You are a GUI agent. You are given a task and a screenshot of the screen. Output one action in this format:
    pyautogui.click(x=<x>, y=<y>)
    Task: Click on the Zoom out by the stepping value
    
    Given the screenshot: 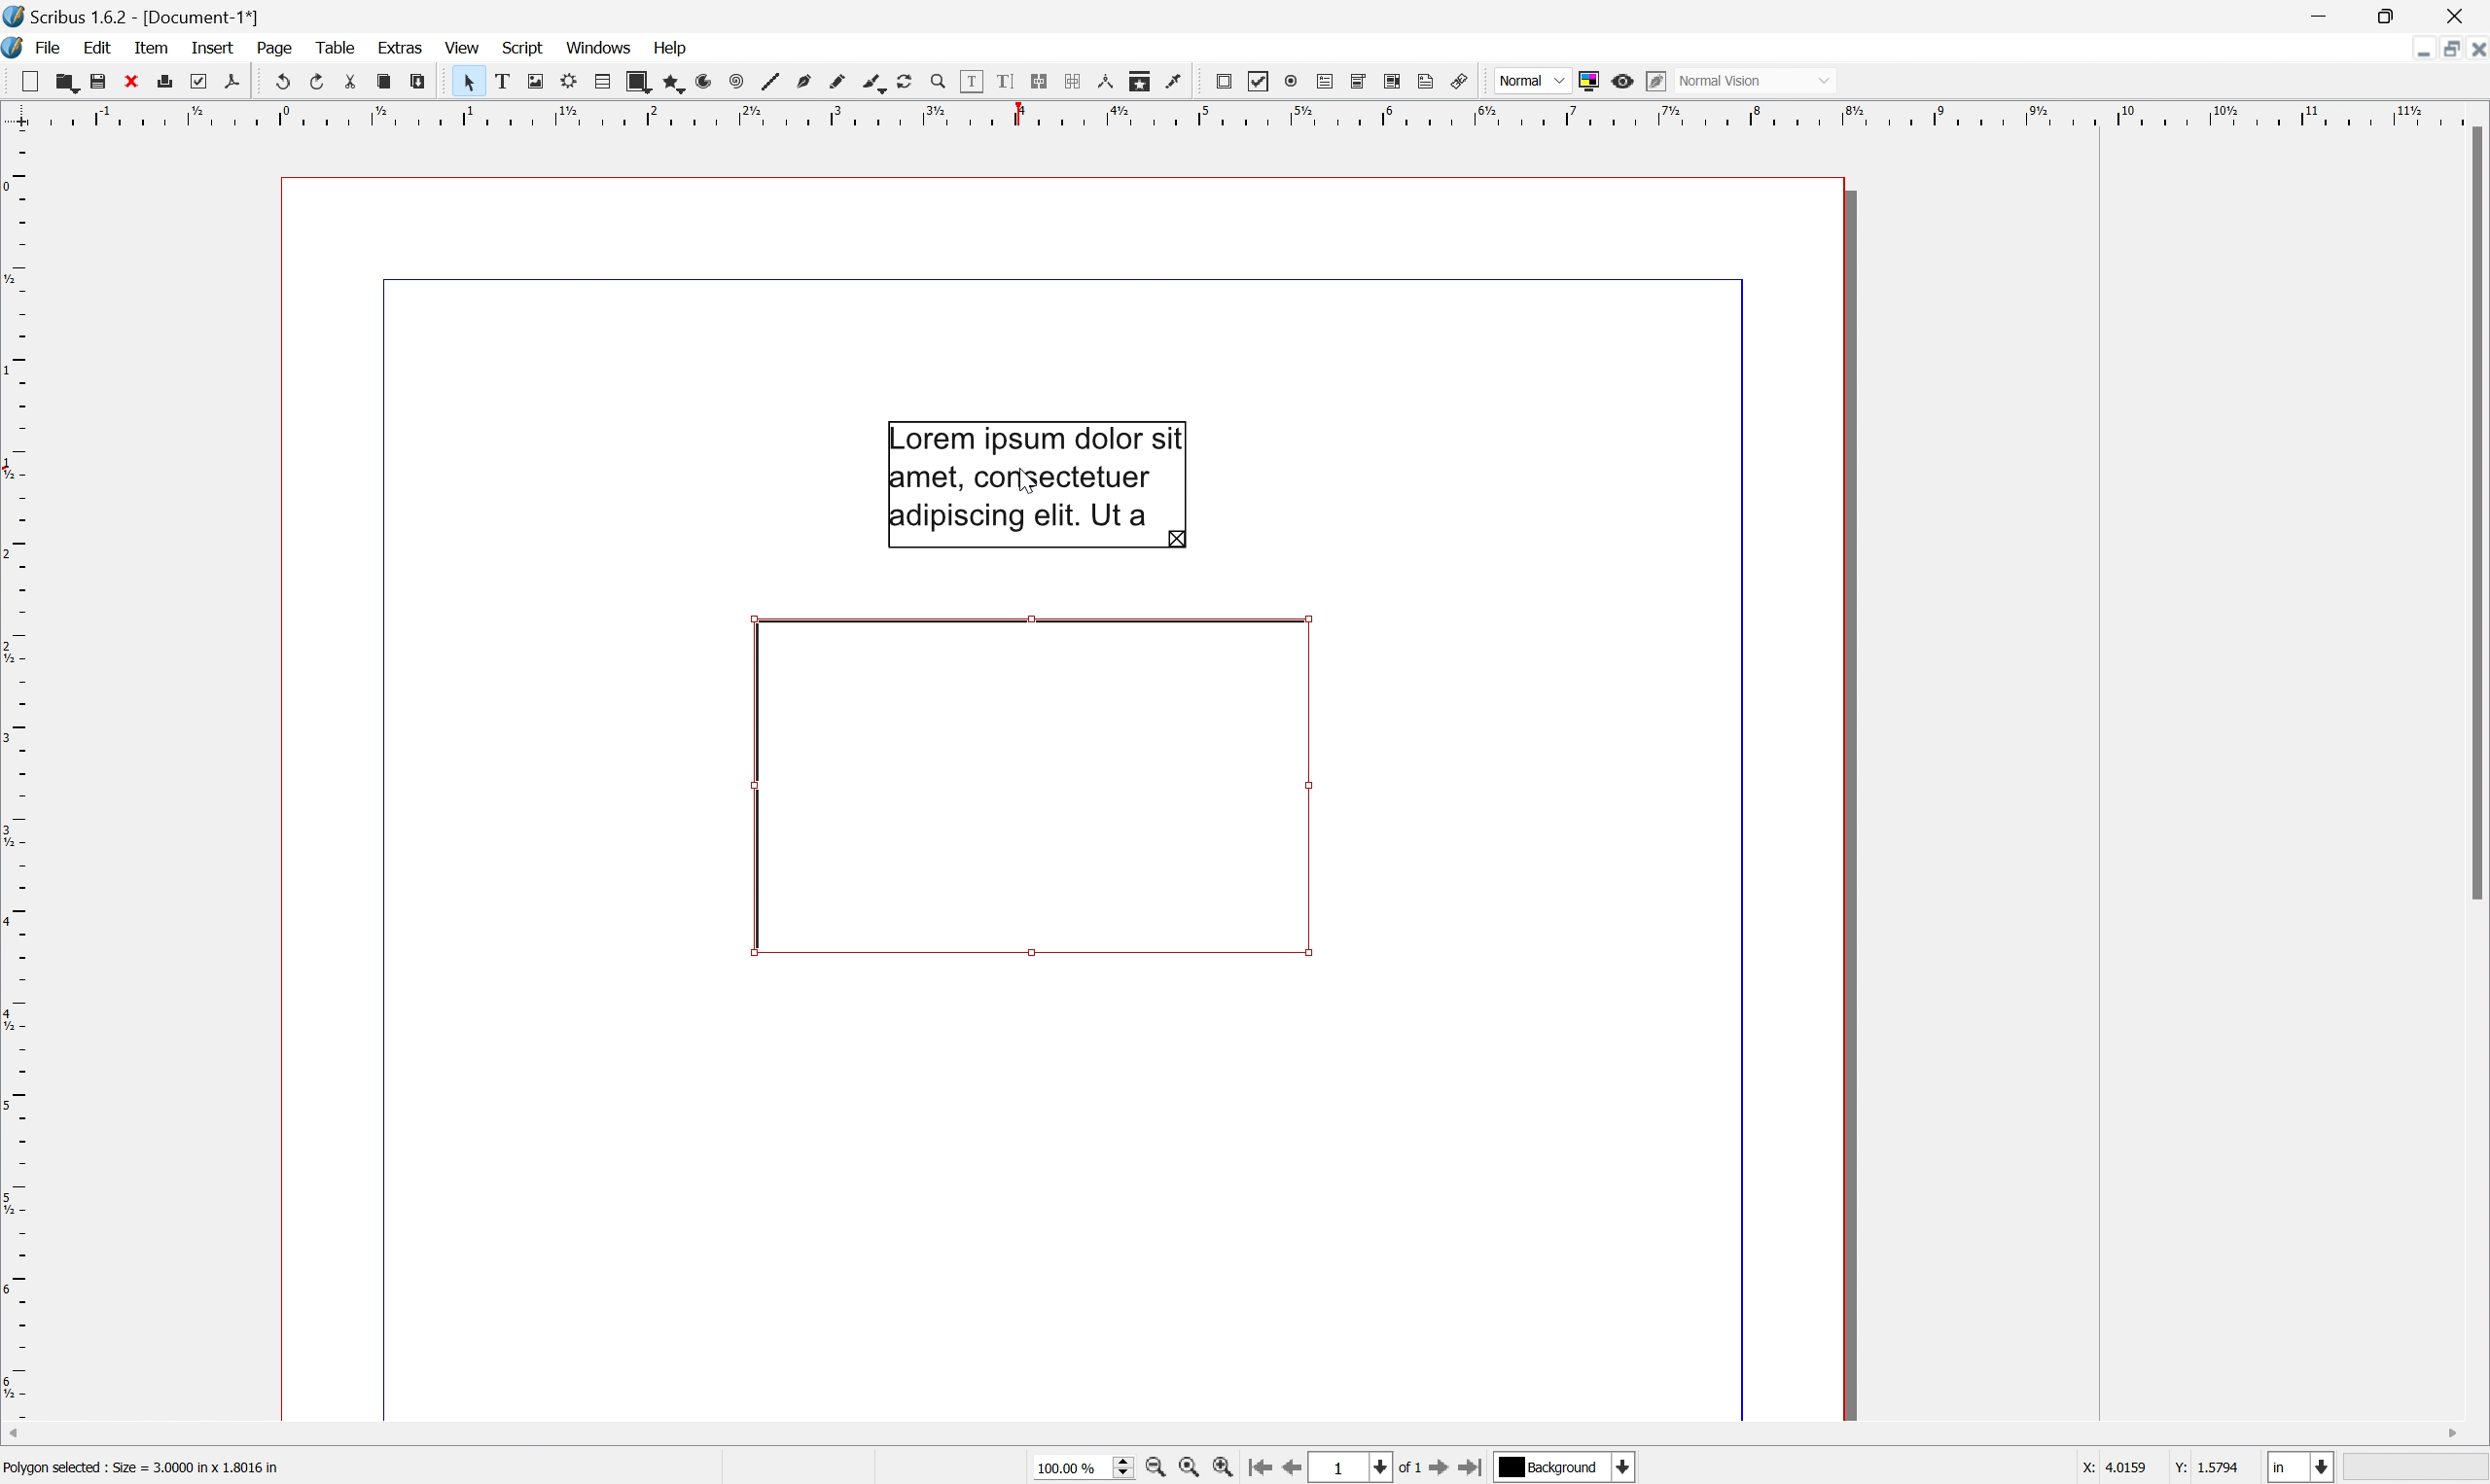 What is the action you would take?
    pyautogui.click(x=1160, y=1469)
    